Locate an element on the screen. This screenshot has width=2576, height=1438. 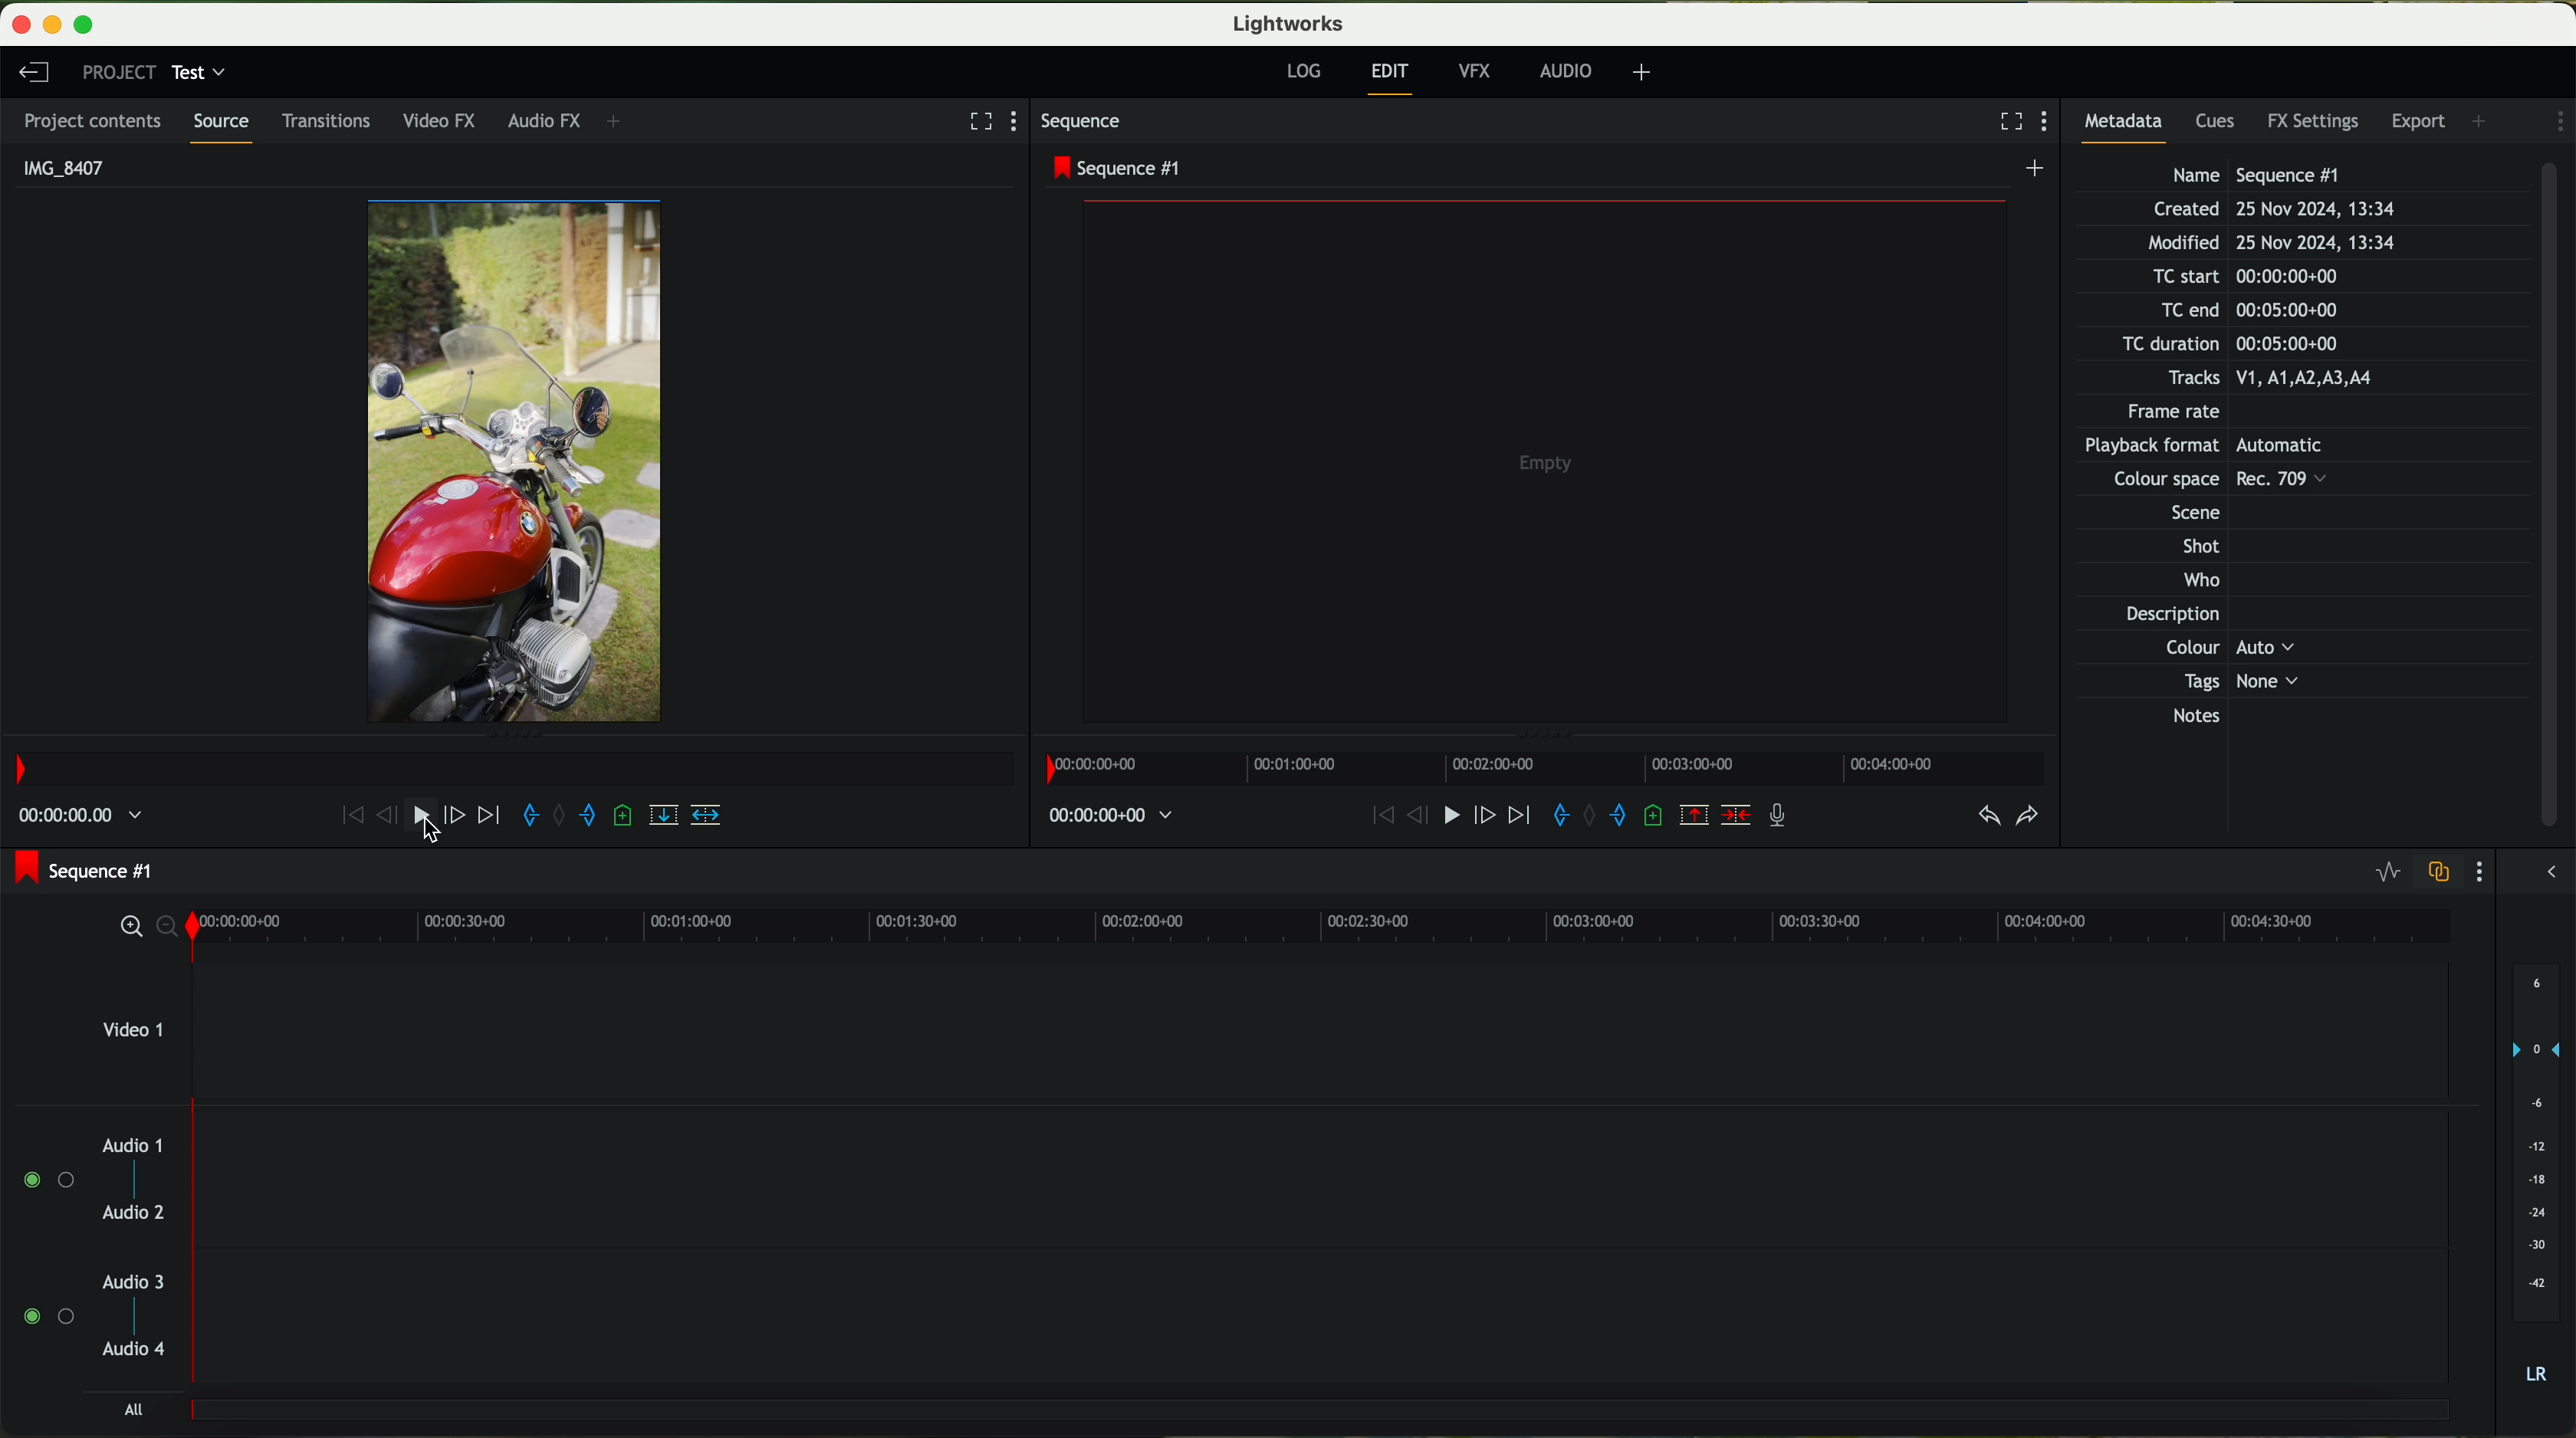
insert into the target sequence is located at coordinates (708, 814).